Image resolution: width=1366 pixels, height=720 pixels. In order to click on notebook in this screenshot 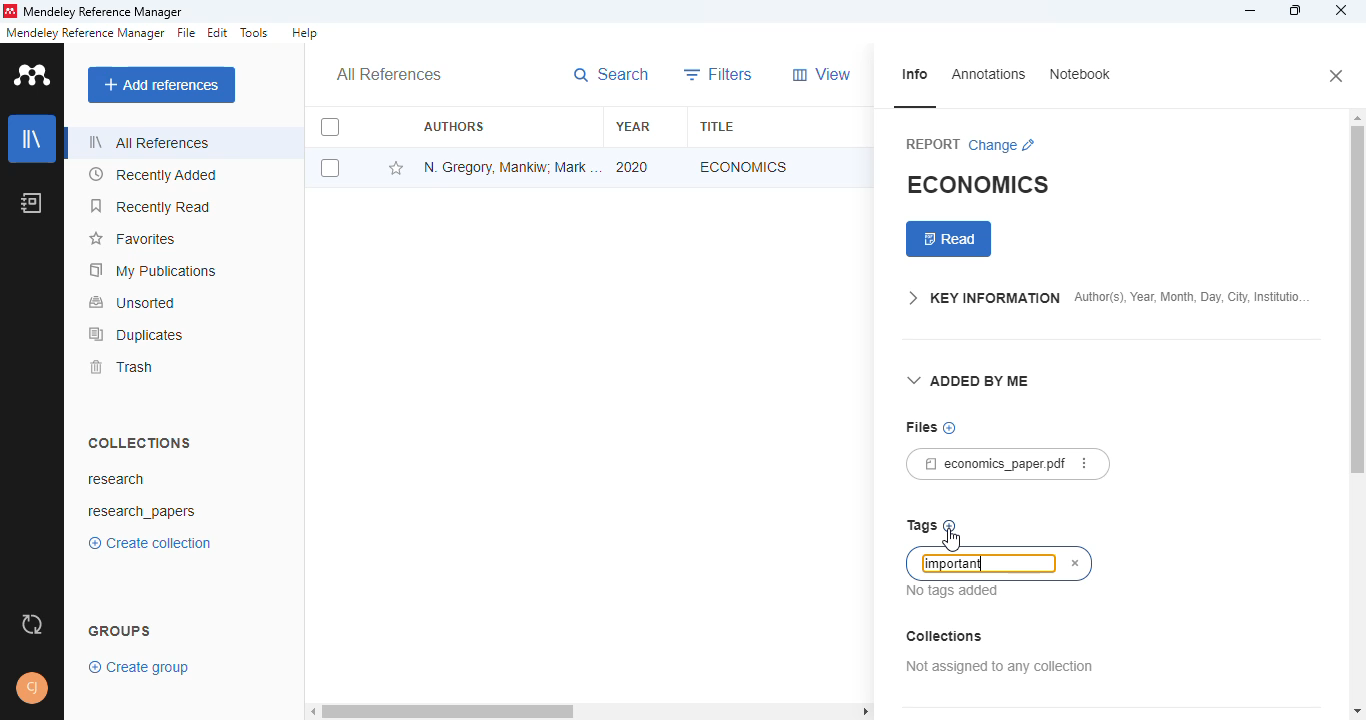, I will do `click(1081, 74)`.